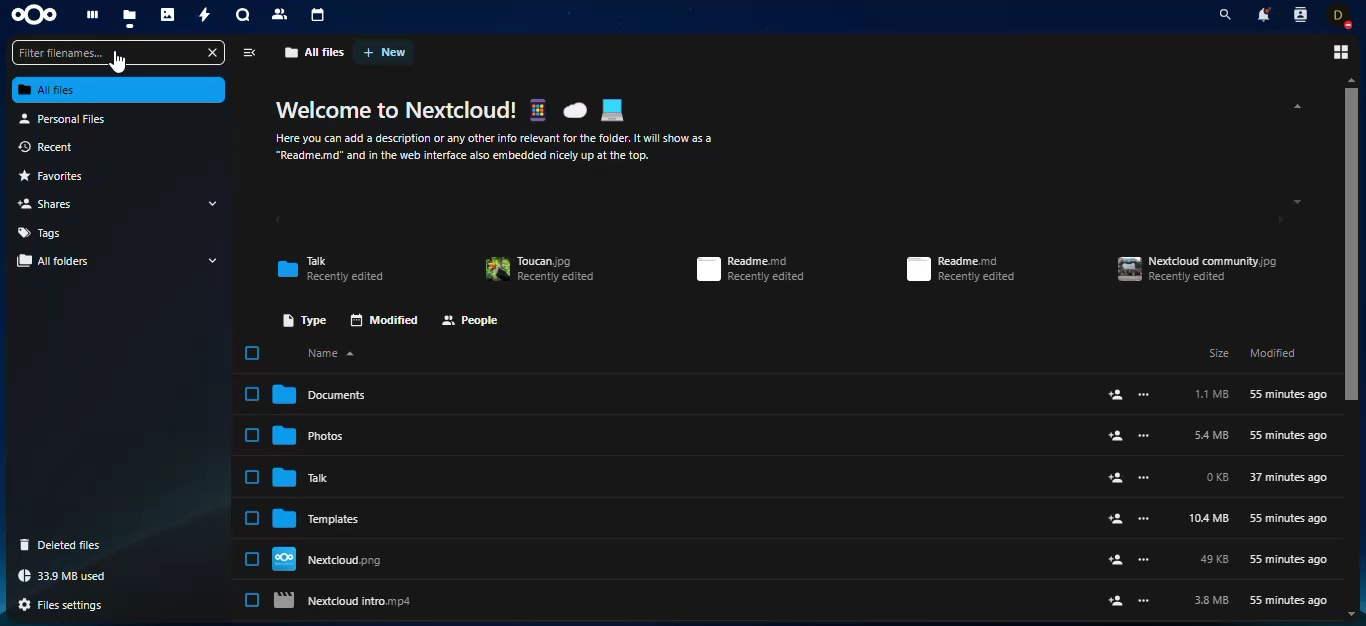 This screenshot has height=626, width=1366. I want to click on Laptop emoji, so click(612, 110).